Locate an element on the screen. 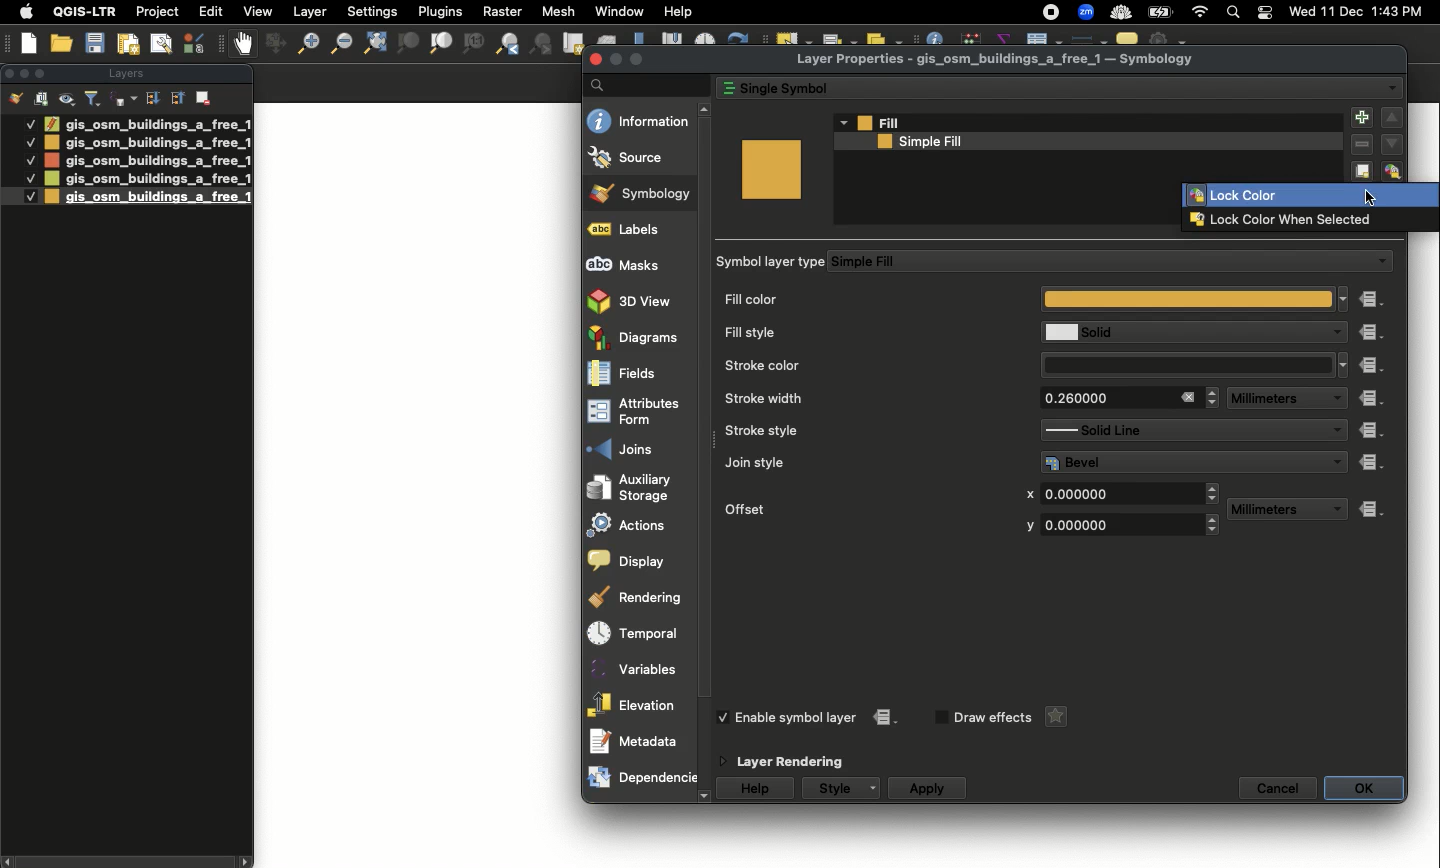  1:1 is located at coordinates (472, 44).